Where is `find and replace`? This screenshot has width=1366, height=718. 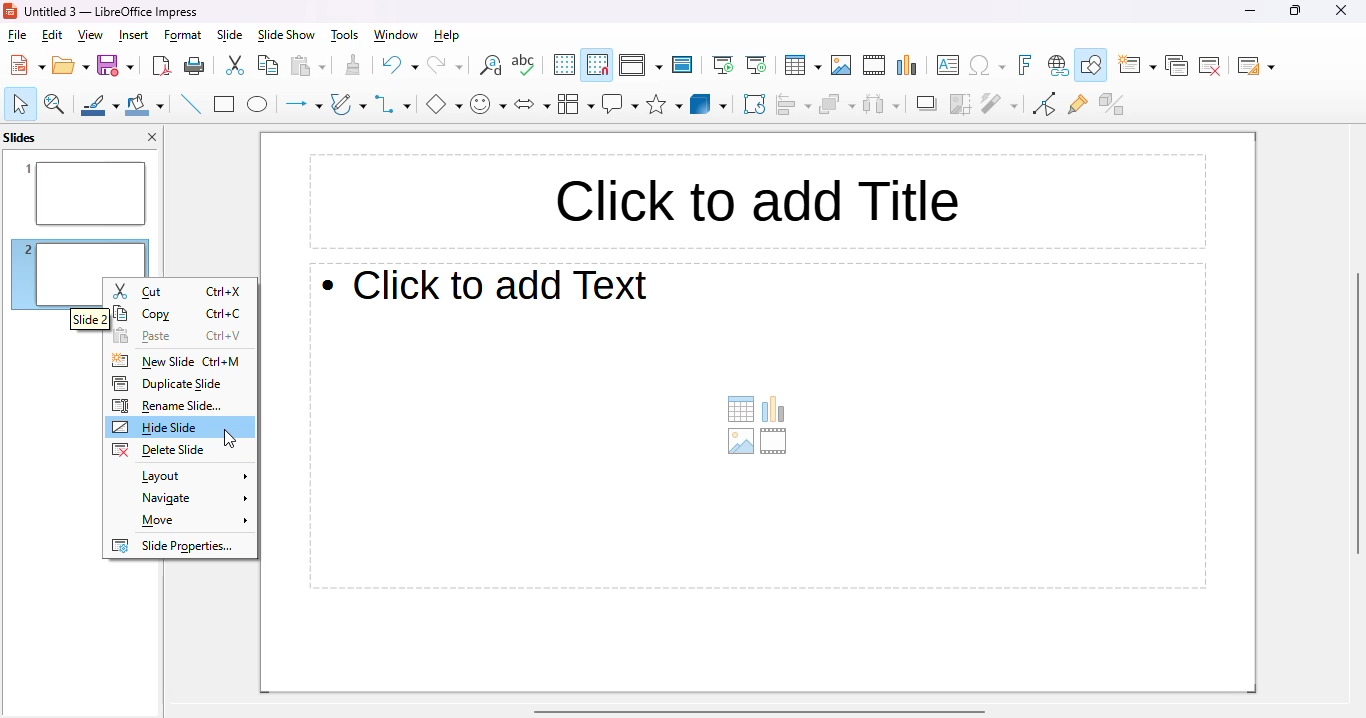
find and replace is located at coordinates (491, 66).